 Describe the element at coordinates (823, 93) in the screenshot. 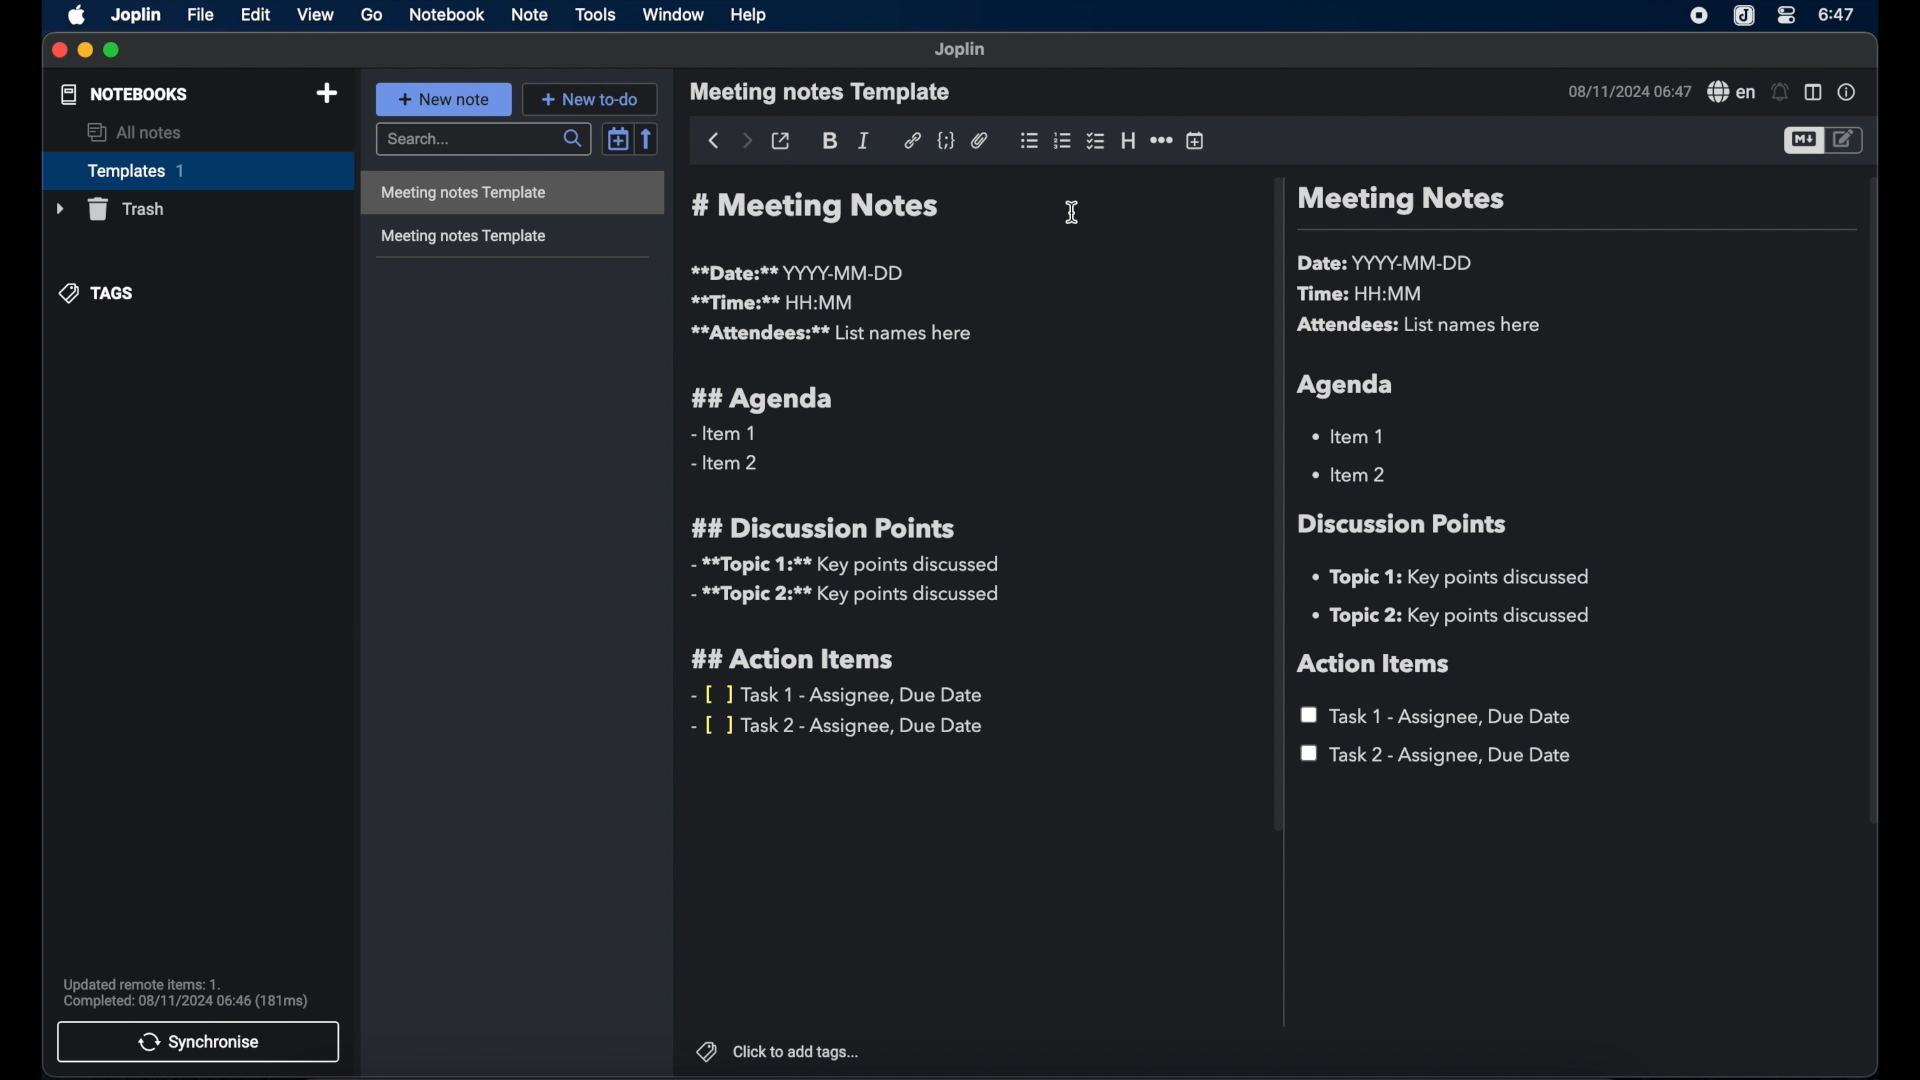

I see `meeting notes template` at that location.